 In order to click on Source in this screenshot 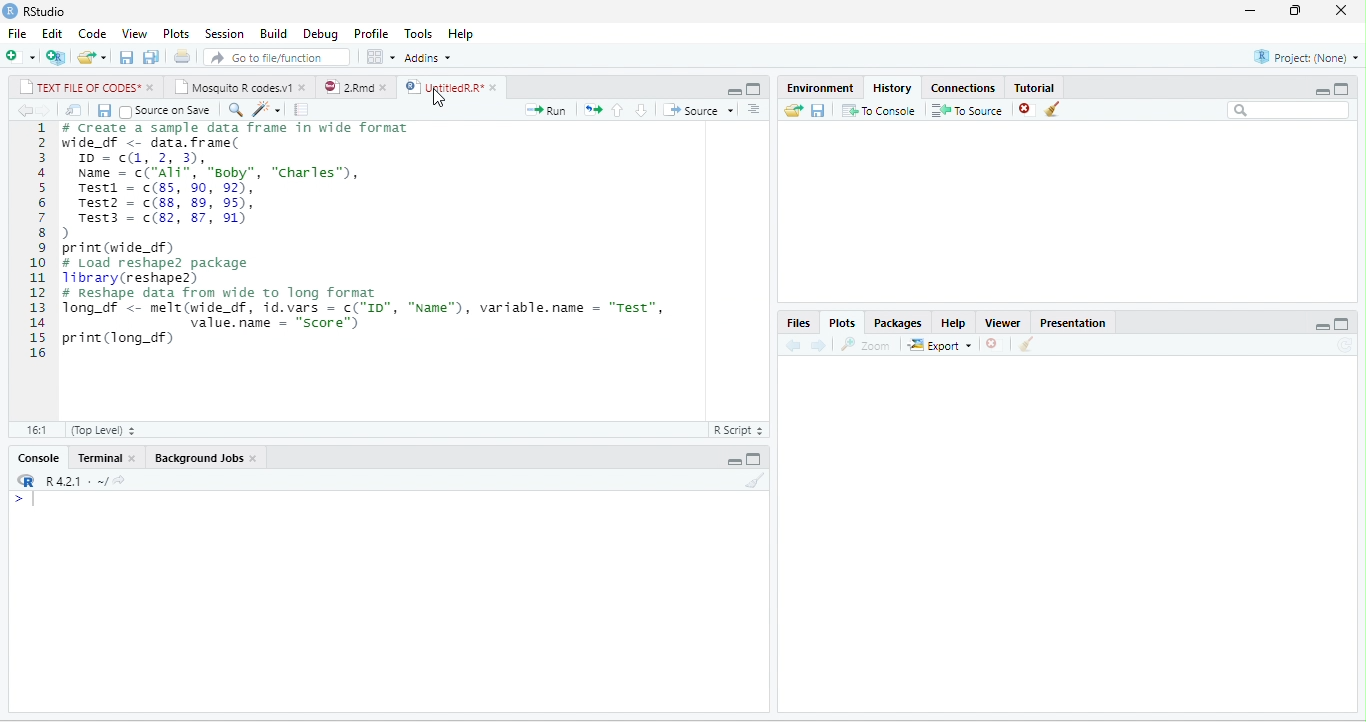, I will do `click(698, 110)`.